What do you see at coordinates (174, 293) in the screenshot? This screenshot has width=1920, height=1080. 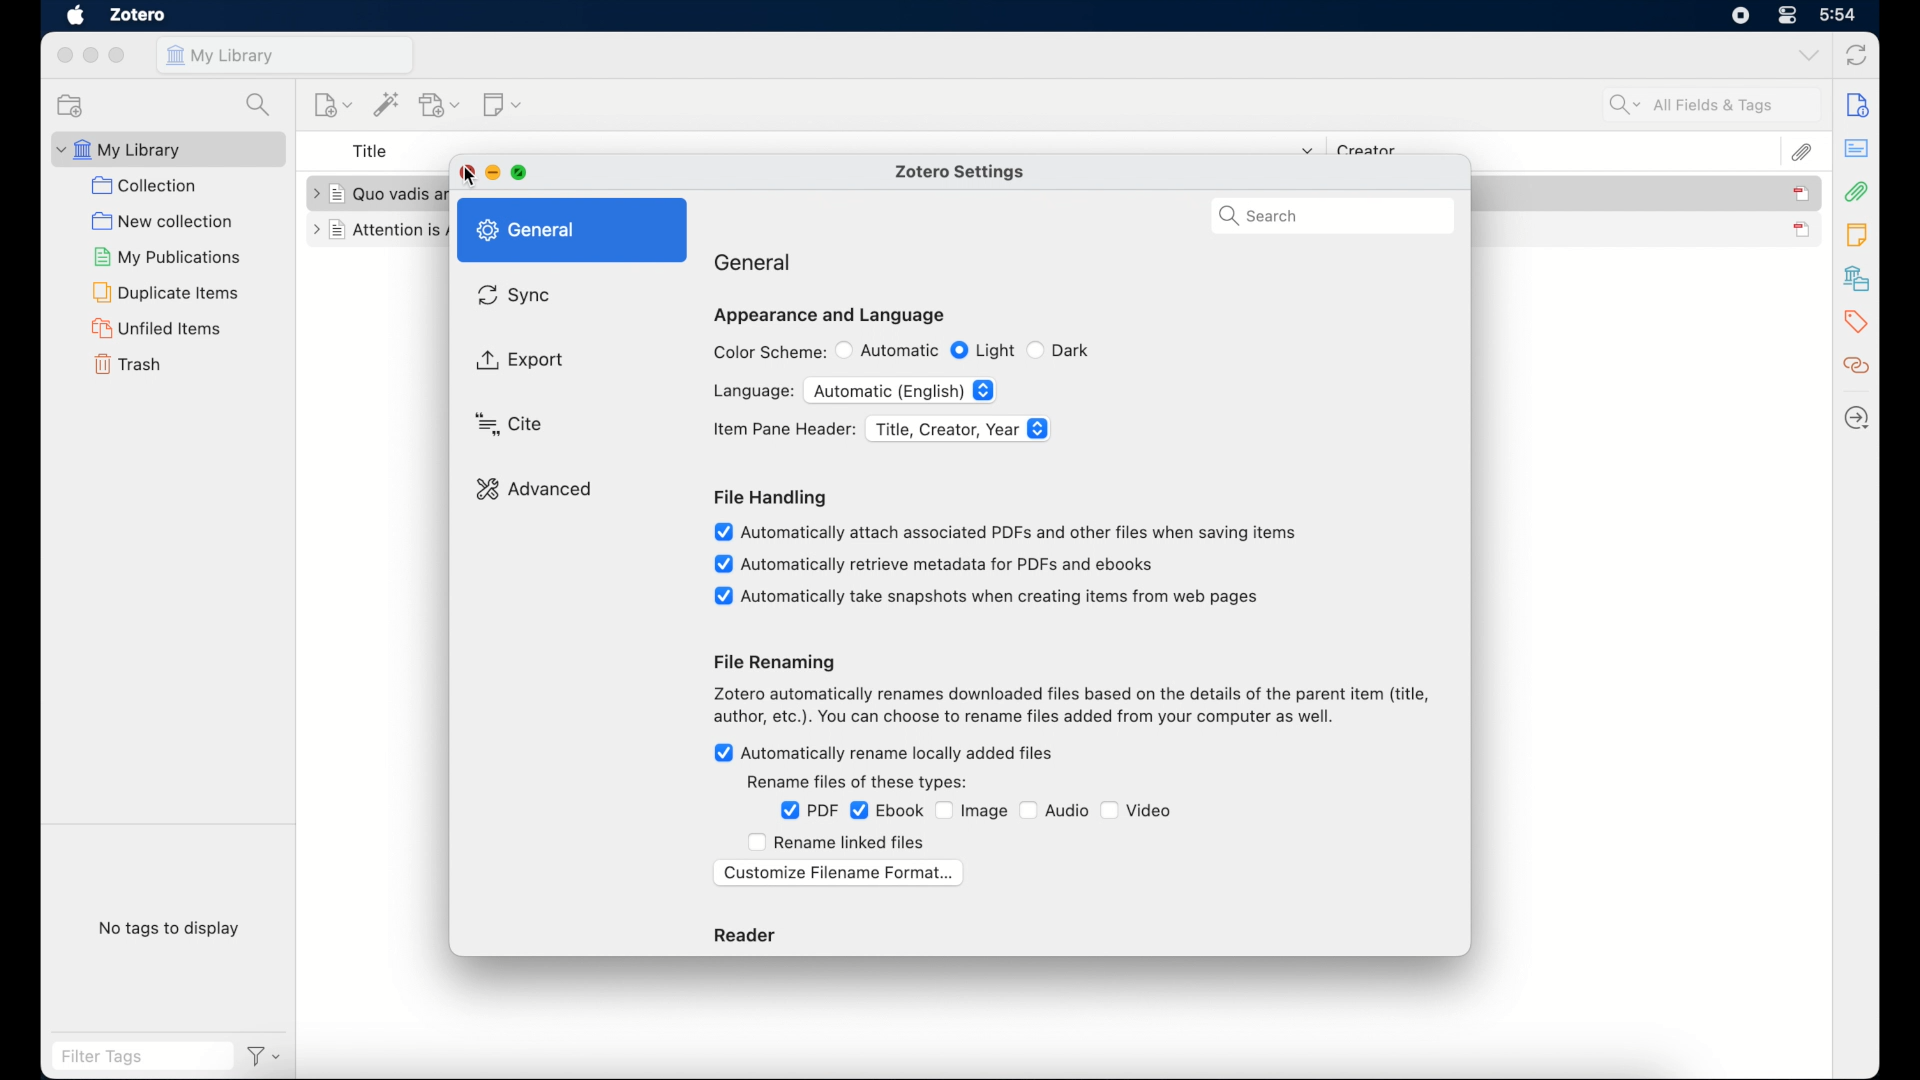 I see `duplicate items` at bounding box center [174, 293].